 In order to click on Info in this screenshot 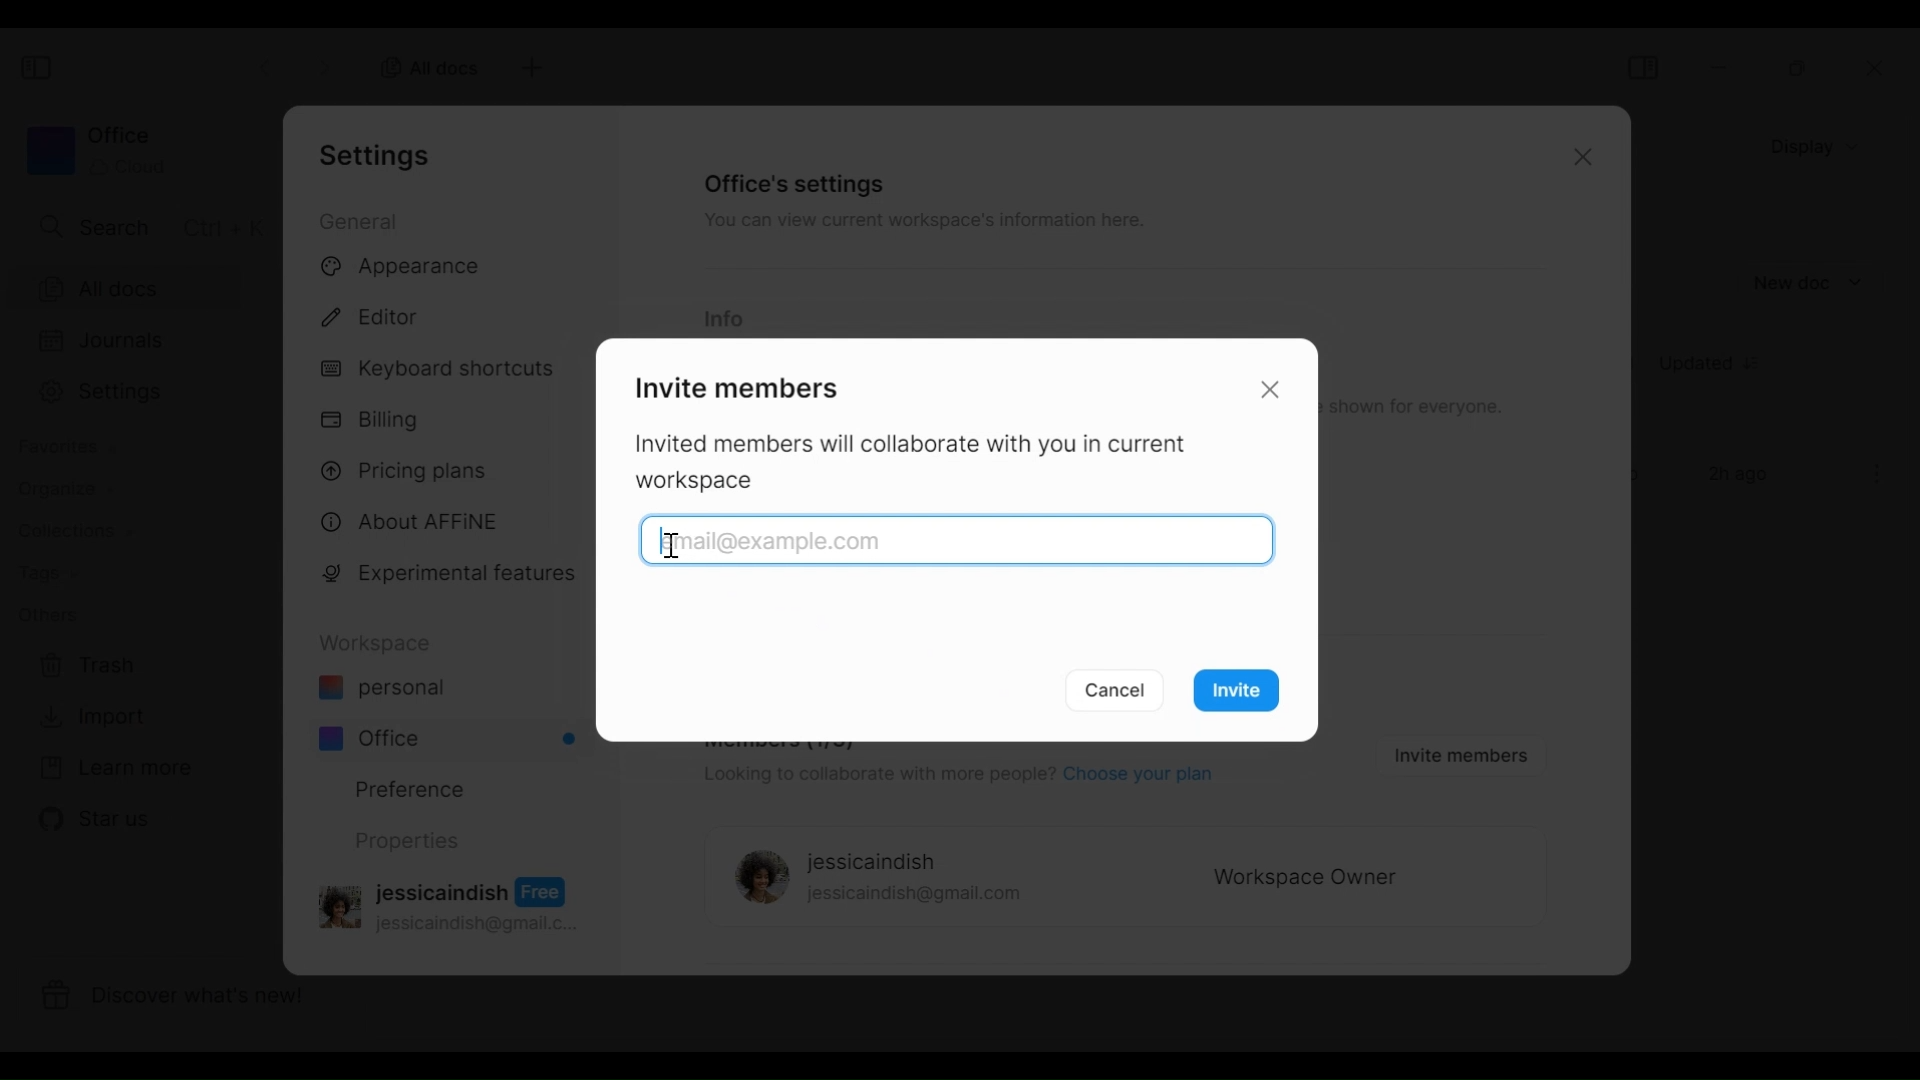, I will do `click(723, 320)`.